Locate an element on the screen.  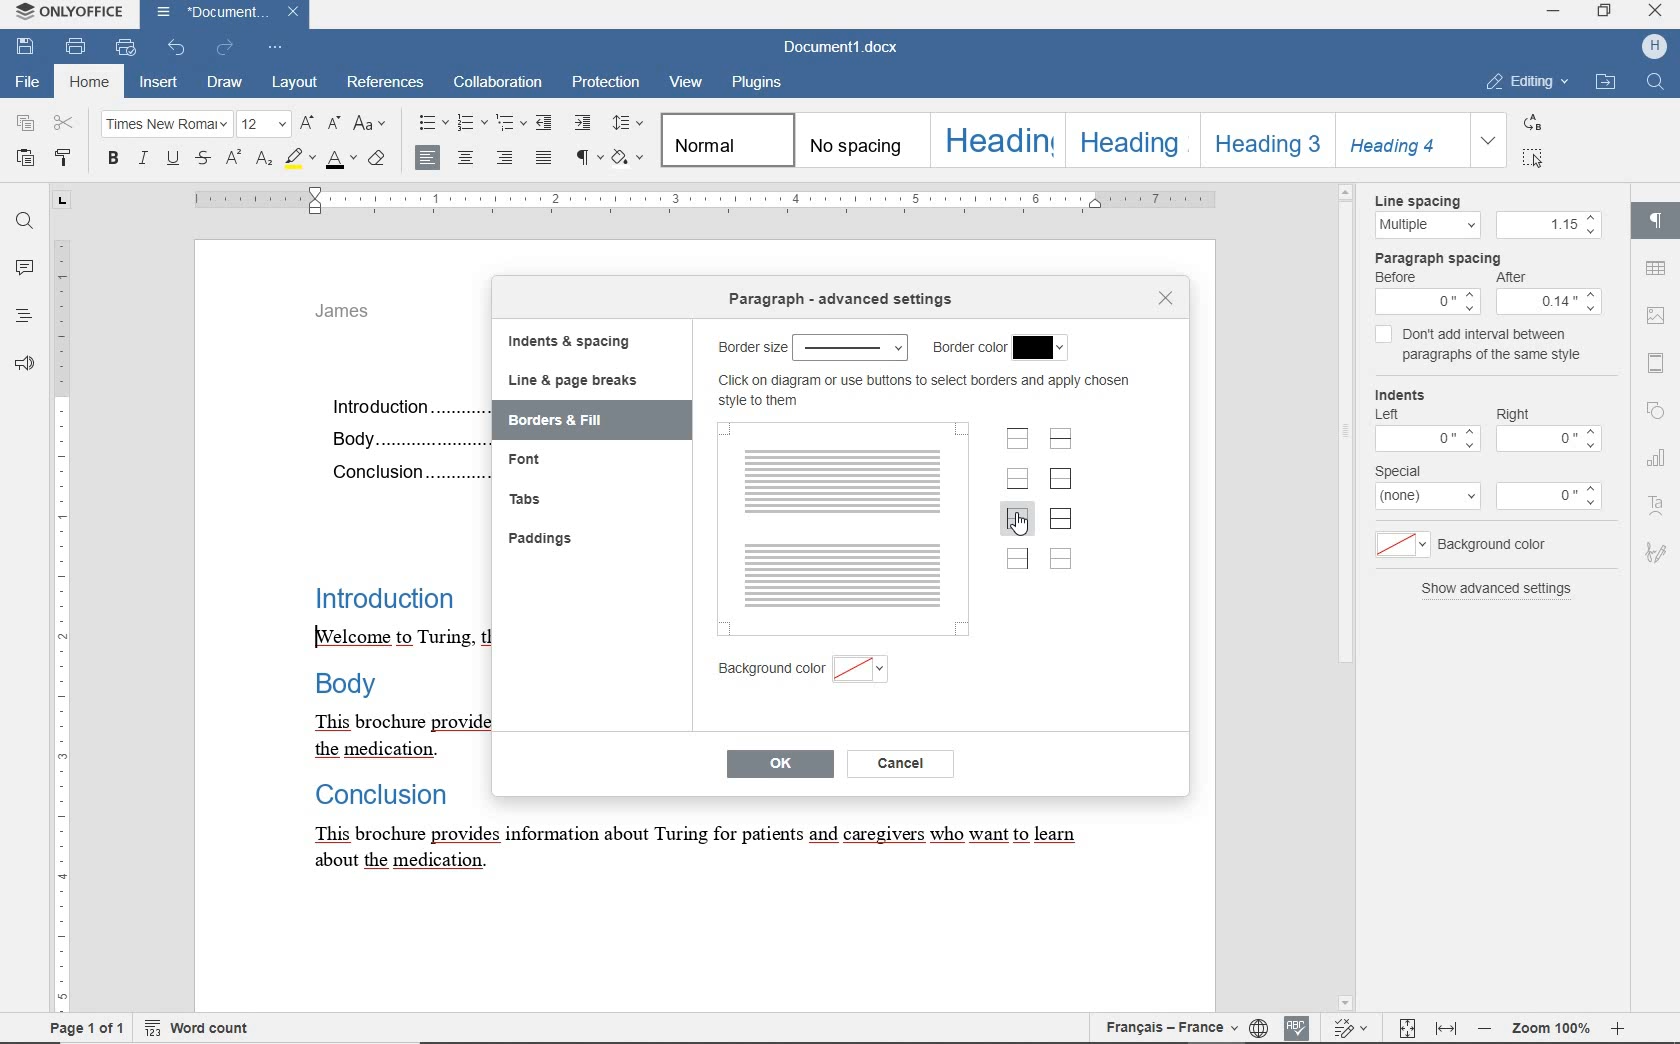
font size is located at coordinates (265, 125).